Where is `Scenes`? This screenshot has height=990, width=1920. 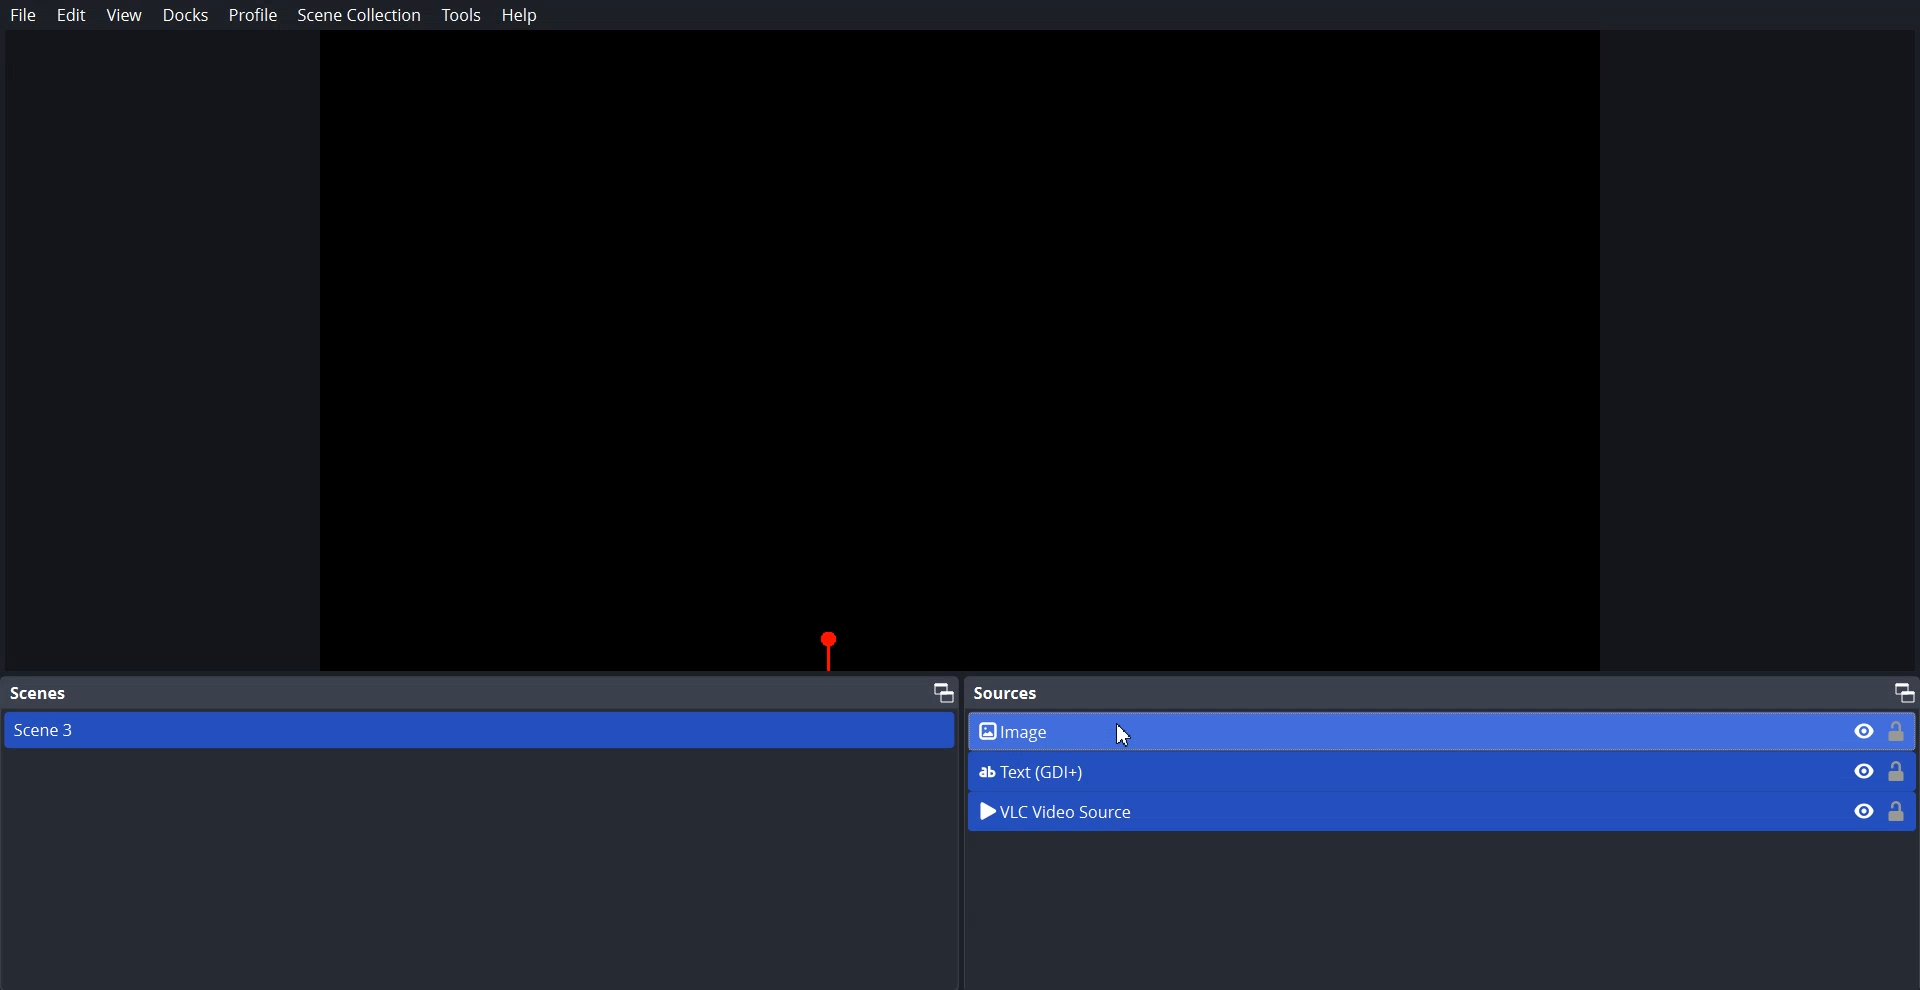
Scenes is located at coordinates (38, 694).